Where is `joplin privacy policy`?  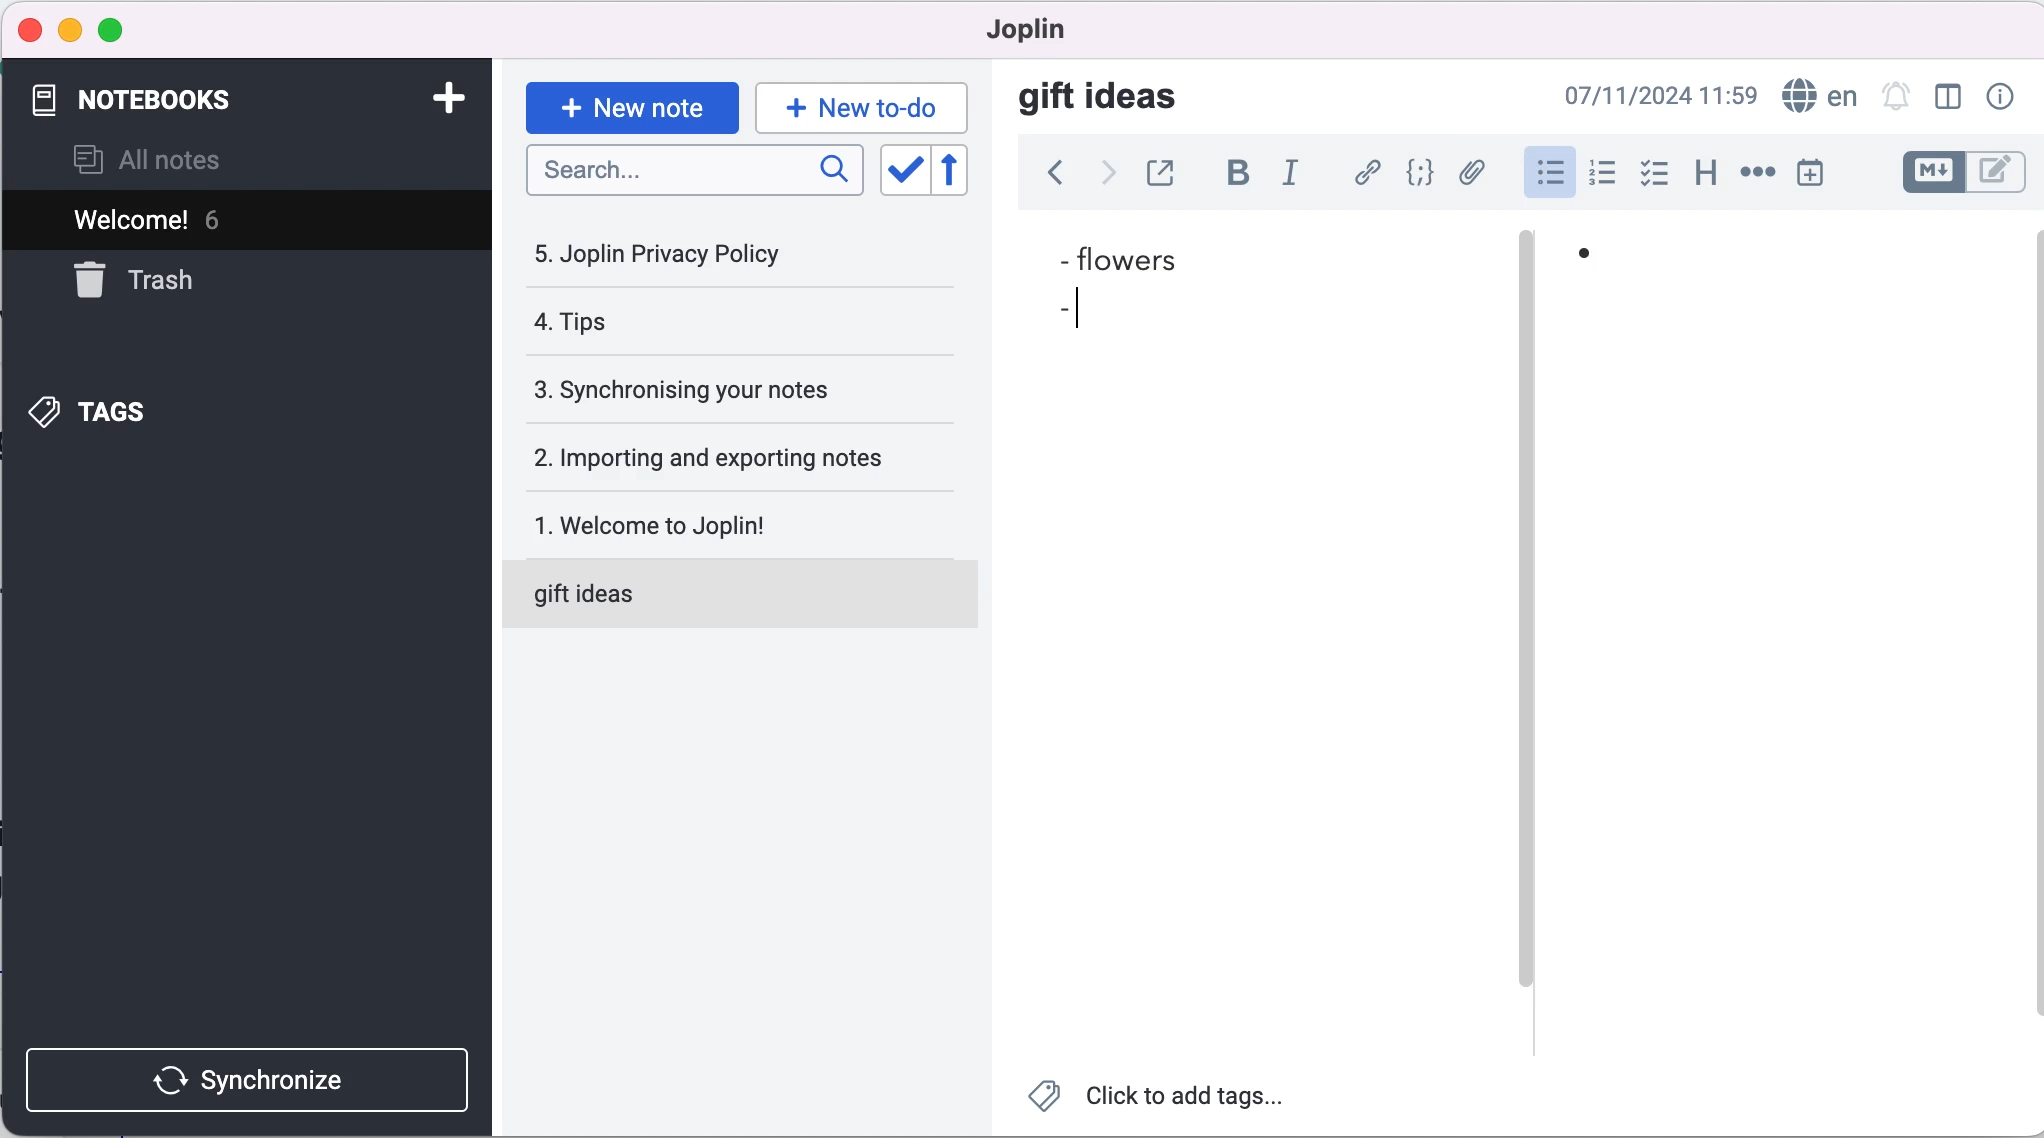
joplin privacy policy is located at coordinates (672, 254).